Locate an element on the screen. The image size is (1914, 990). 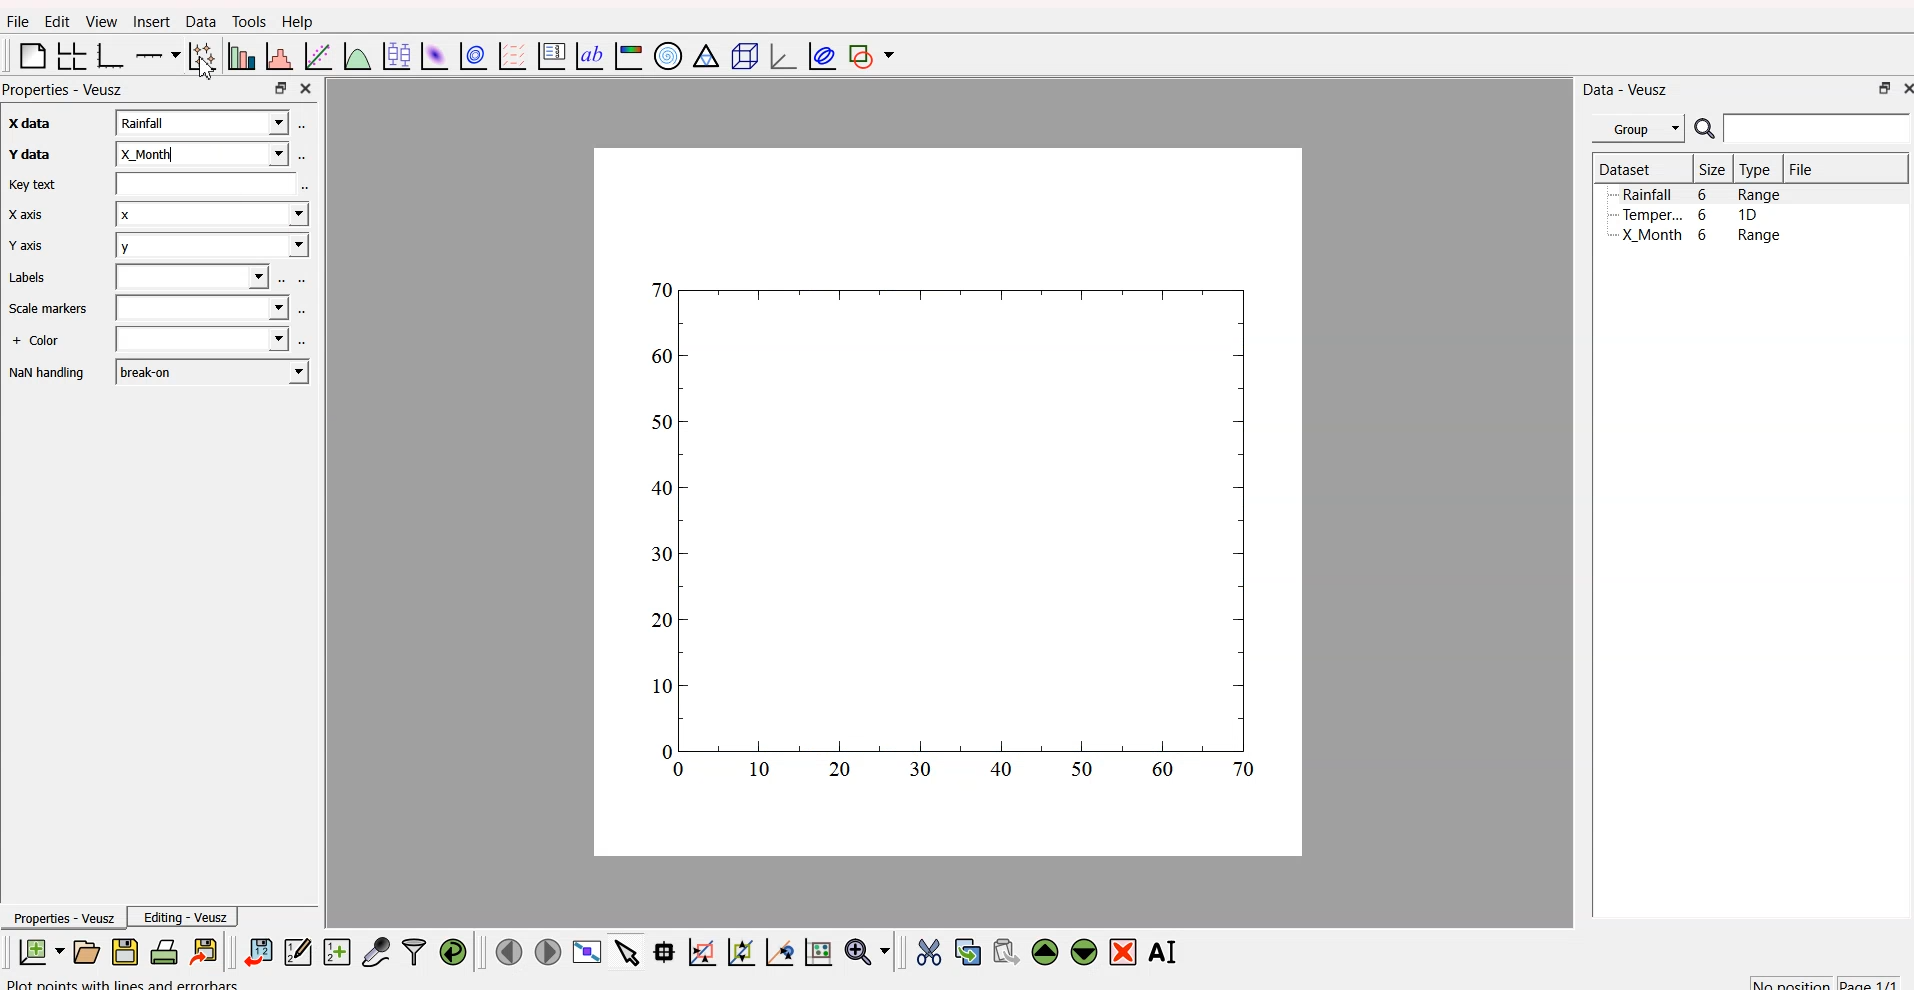
field is located at coordinates (200, 341).